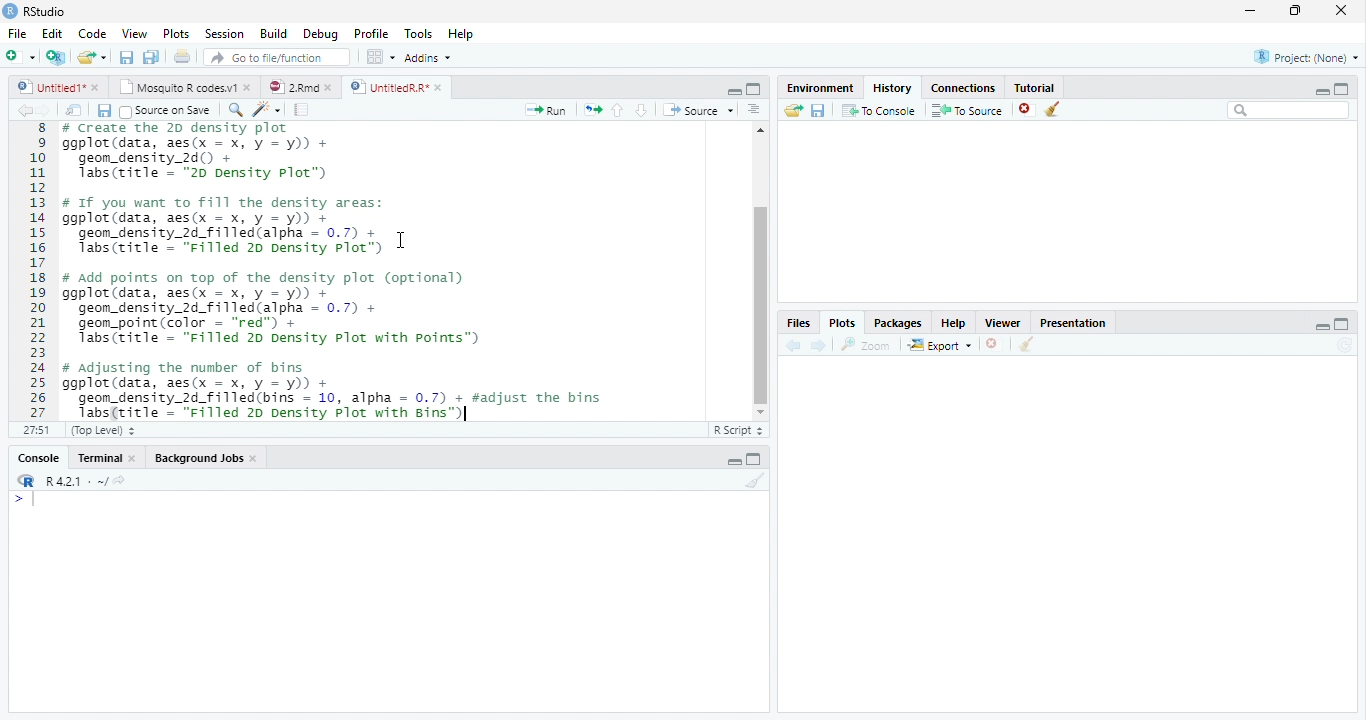  I want to click on 27:5, so click(33, 430).